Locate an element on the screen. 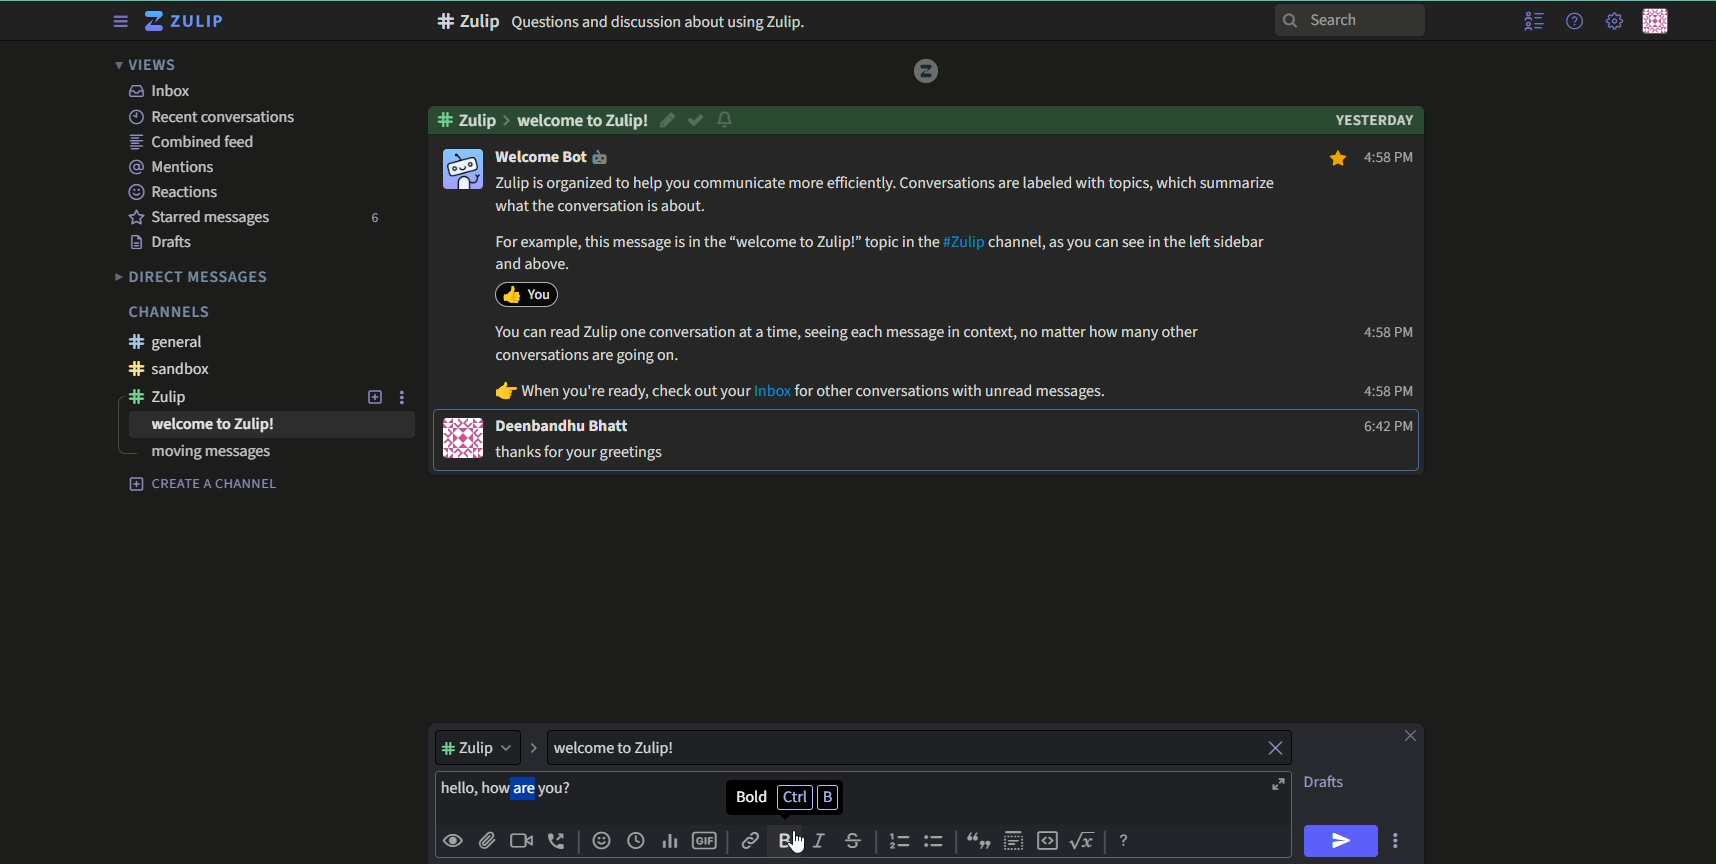 This screenshot has width=1716, height=864. Welcome Bot is located at coordinates (555, 157).